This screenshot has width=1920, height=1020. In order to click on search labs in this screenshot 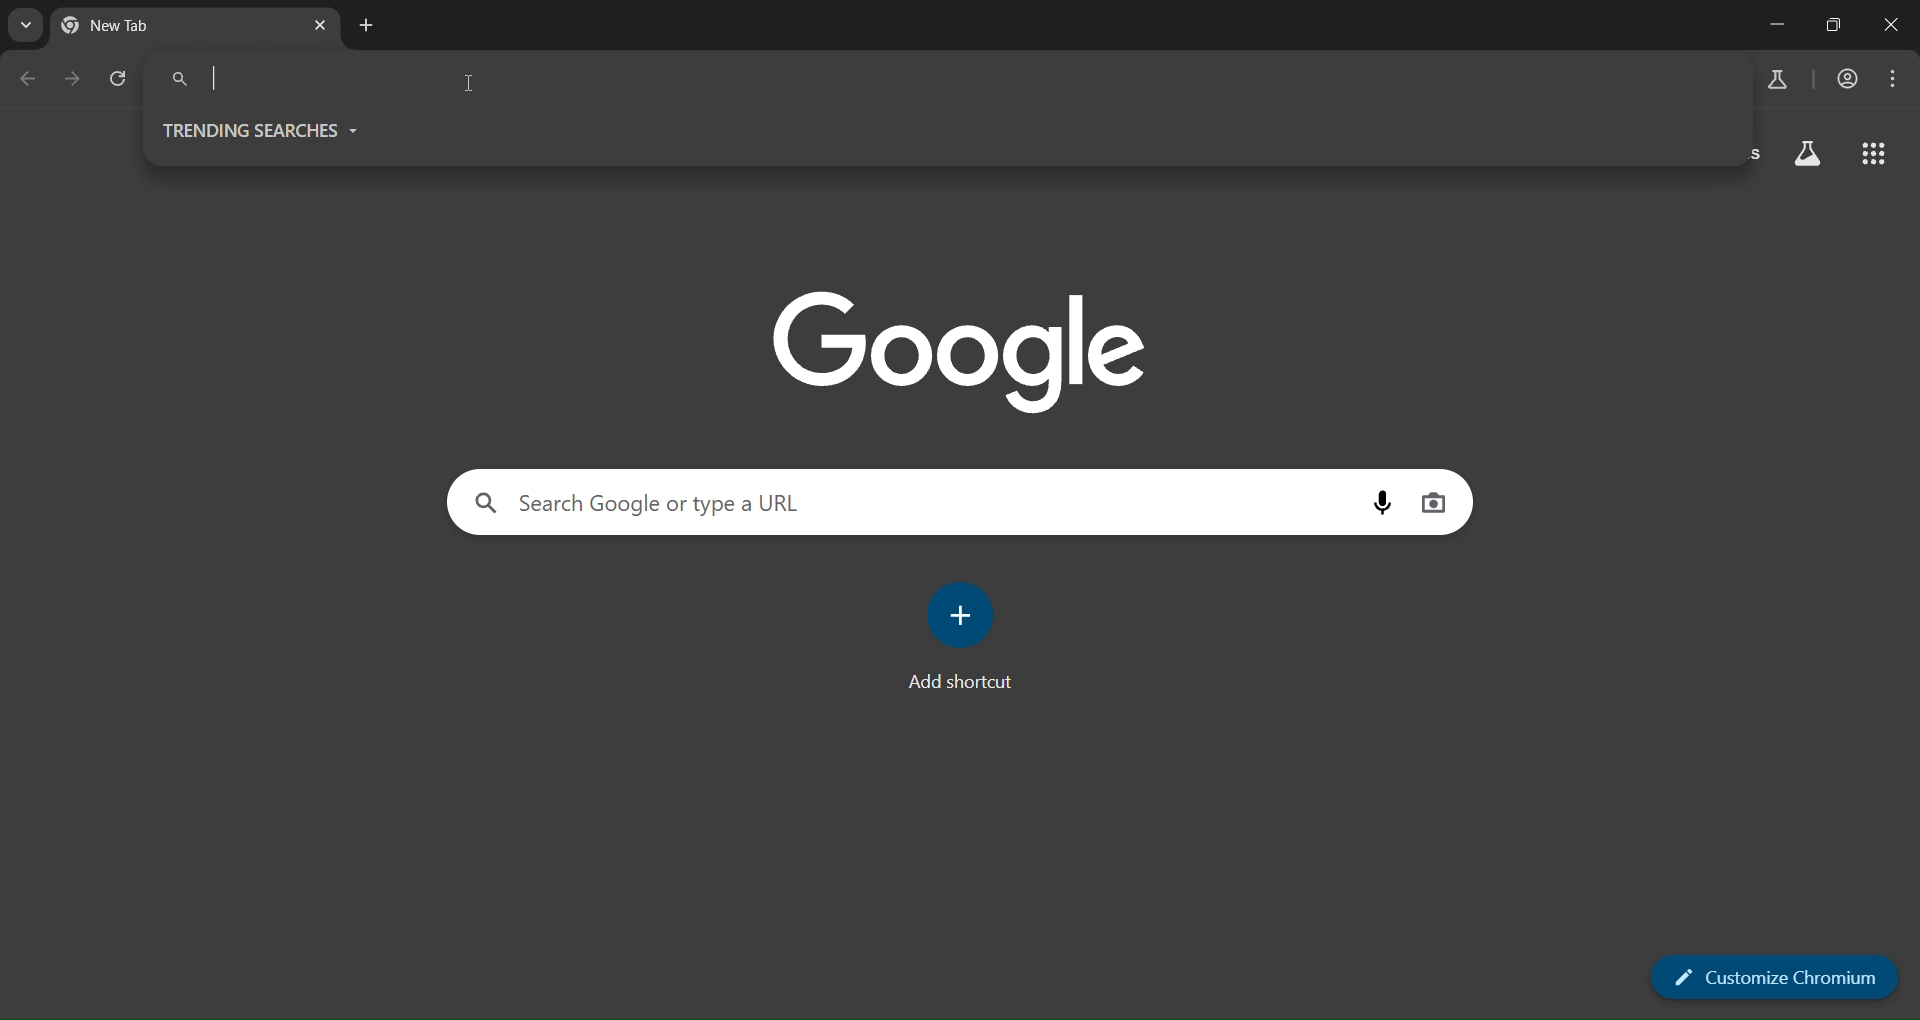, I will do `click(1810, 157)`.